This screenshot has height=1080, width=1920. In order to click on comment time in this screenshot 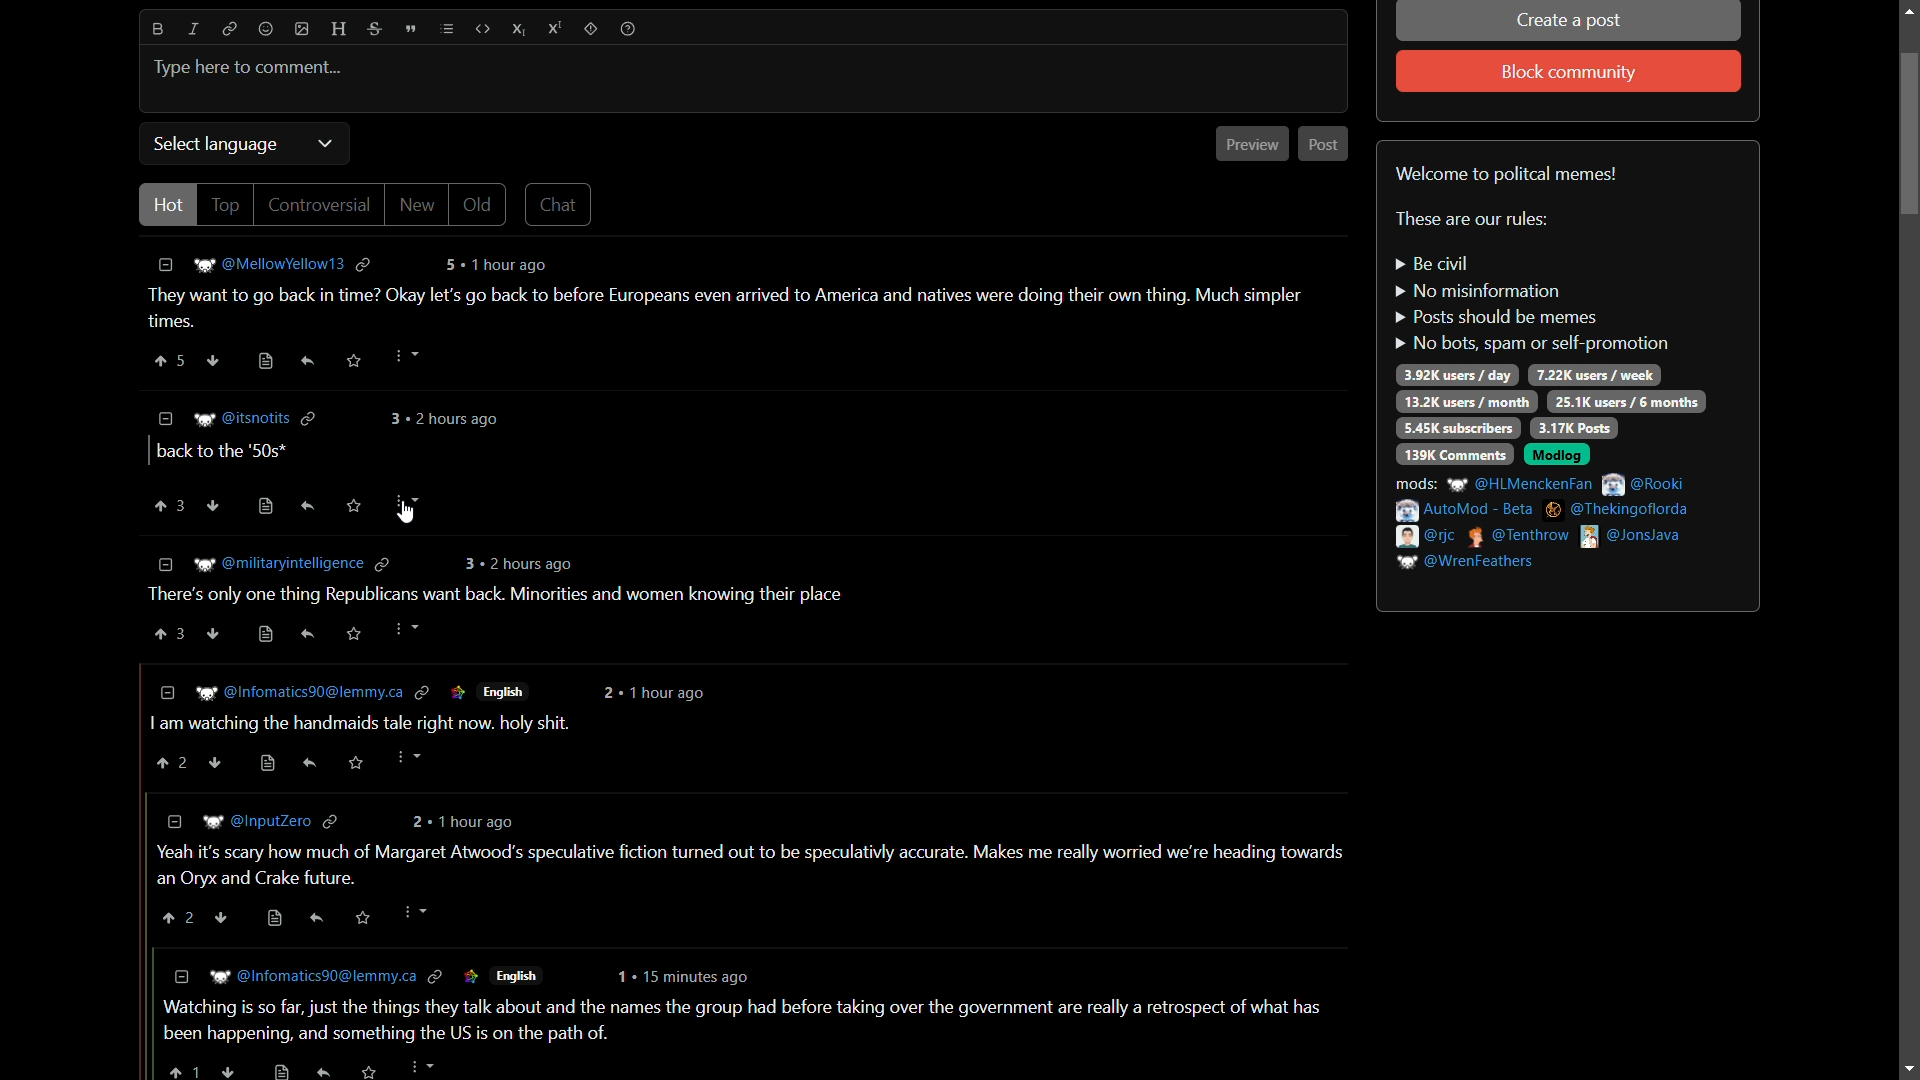, I will do `click(448, 419)`.